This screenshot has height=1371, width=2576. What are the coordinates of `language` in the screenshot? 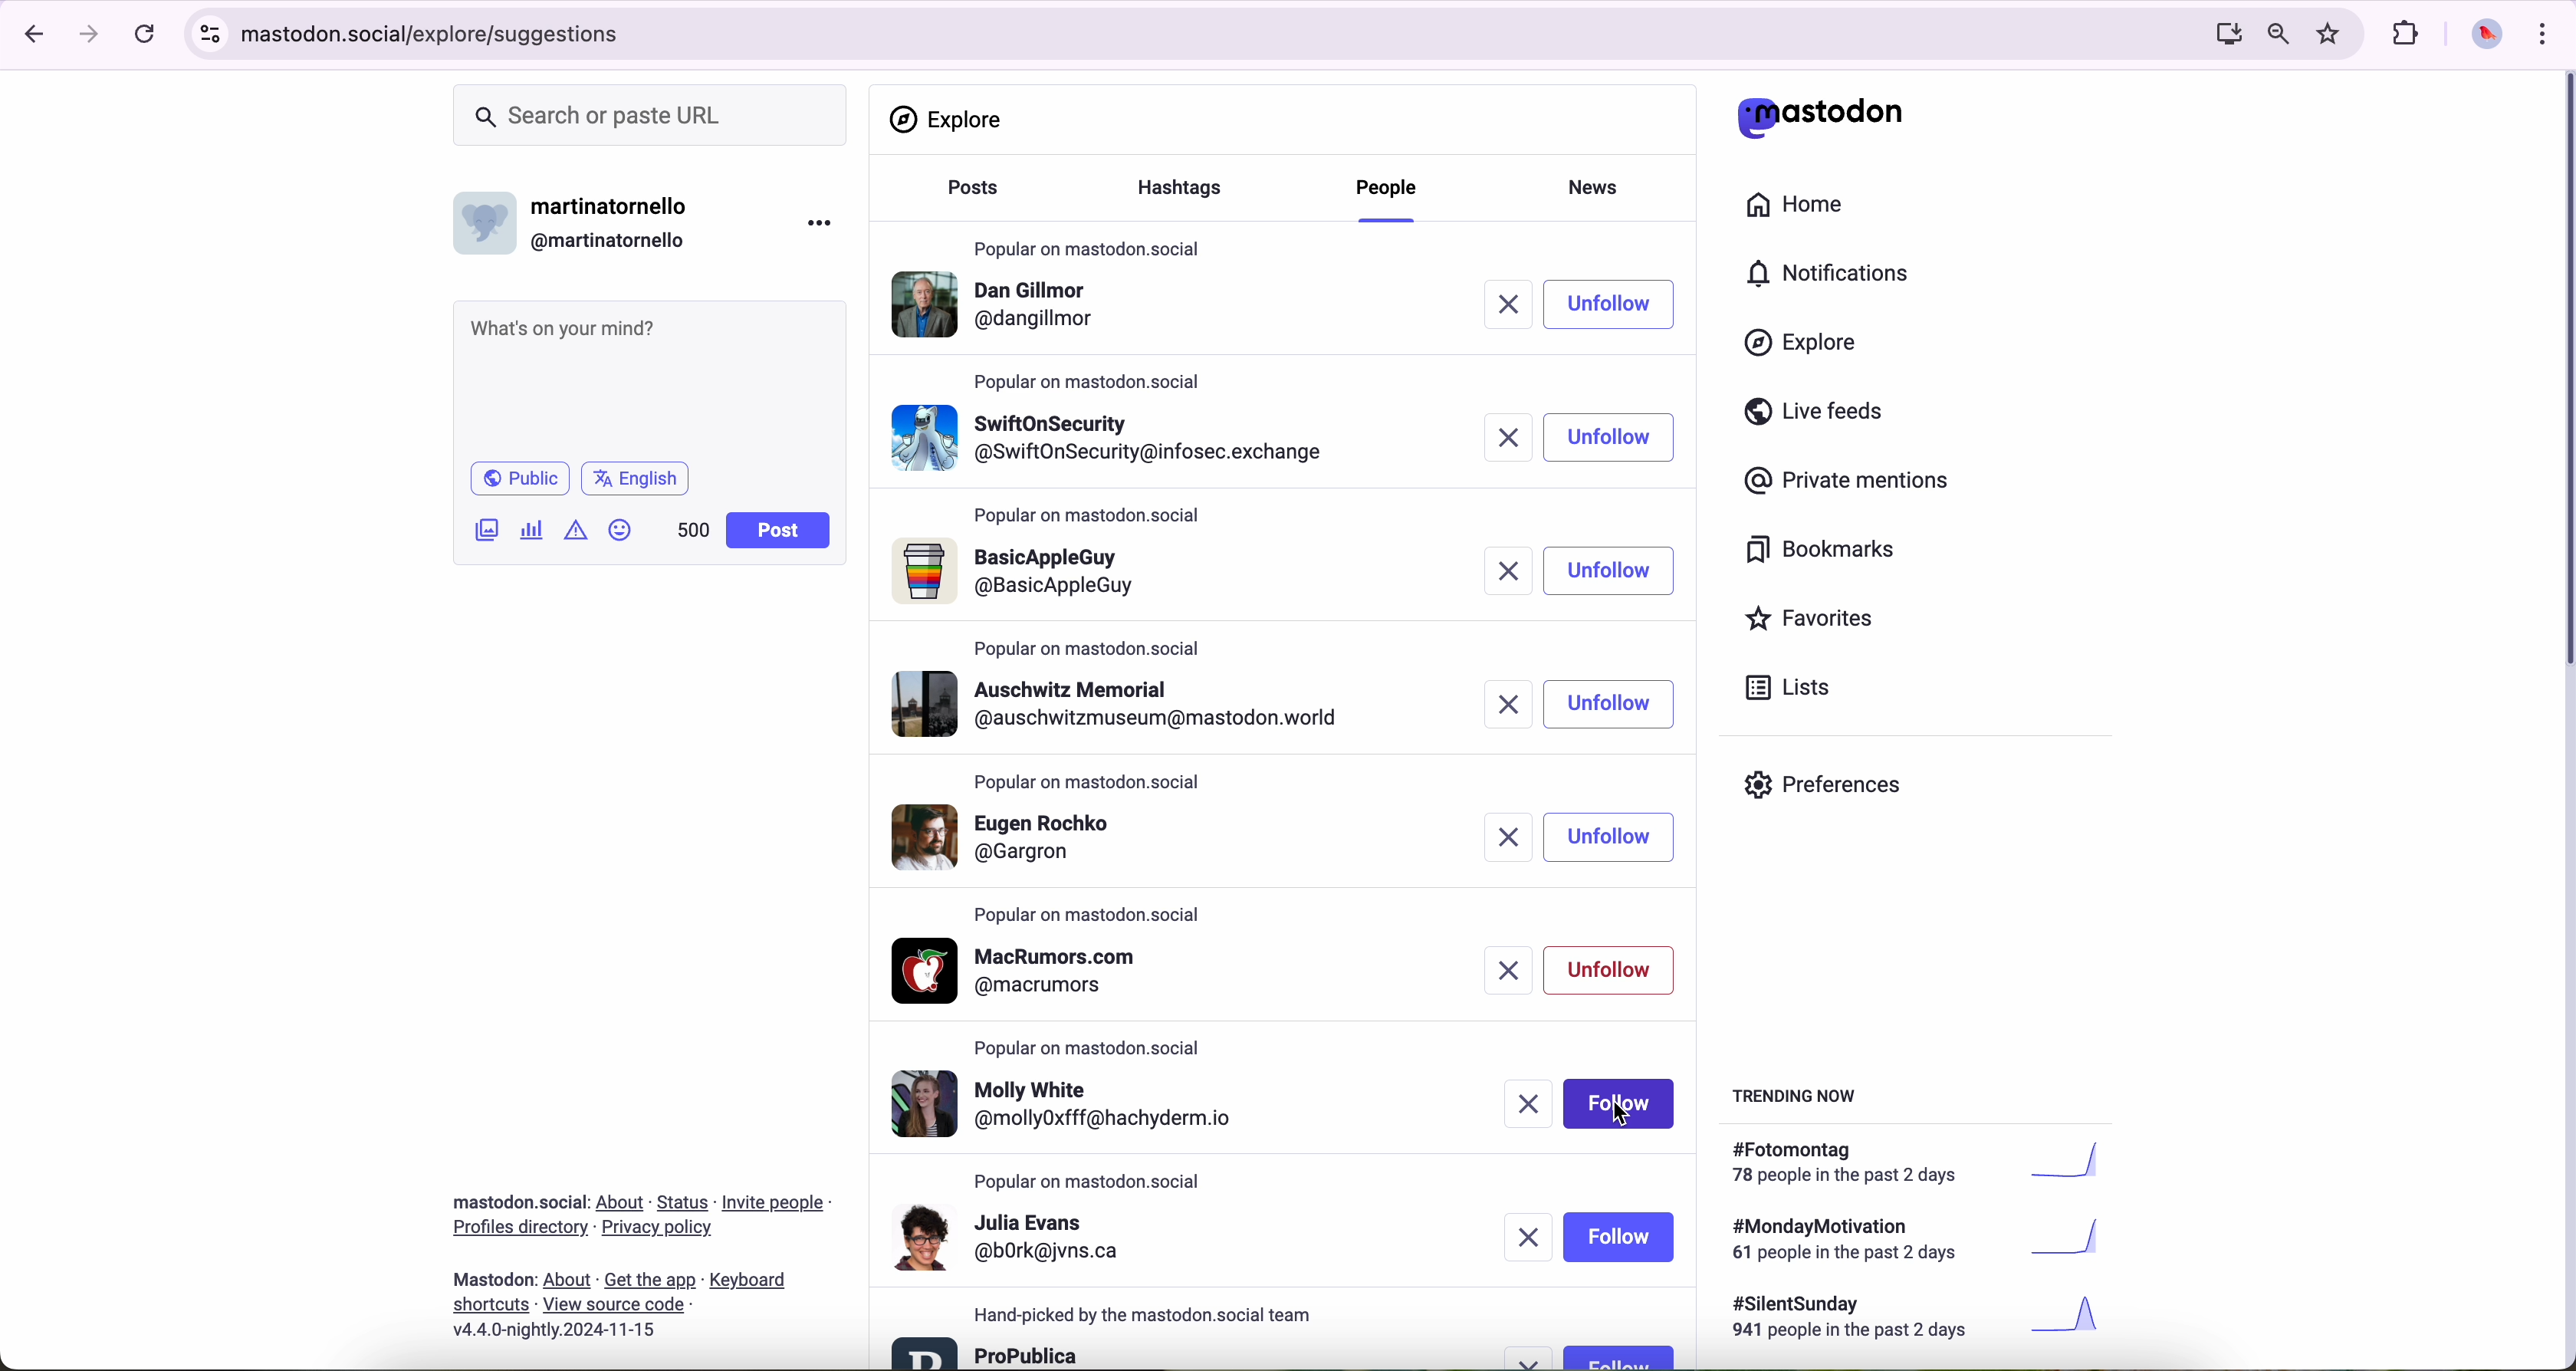 It's located at (636, 477).